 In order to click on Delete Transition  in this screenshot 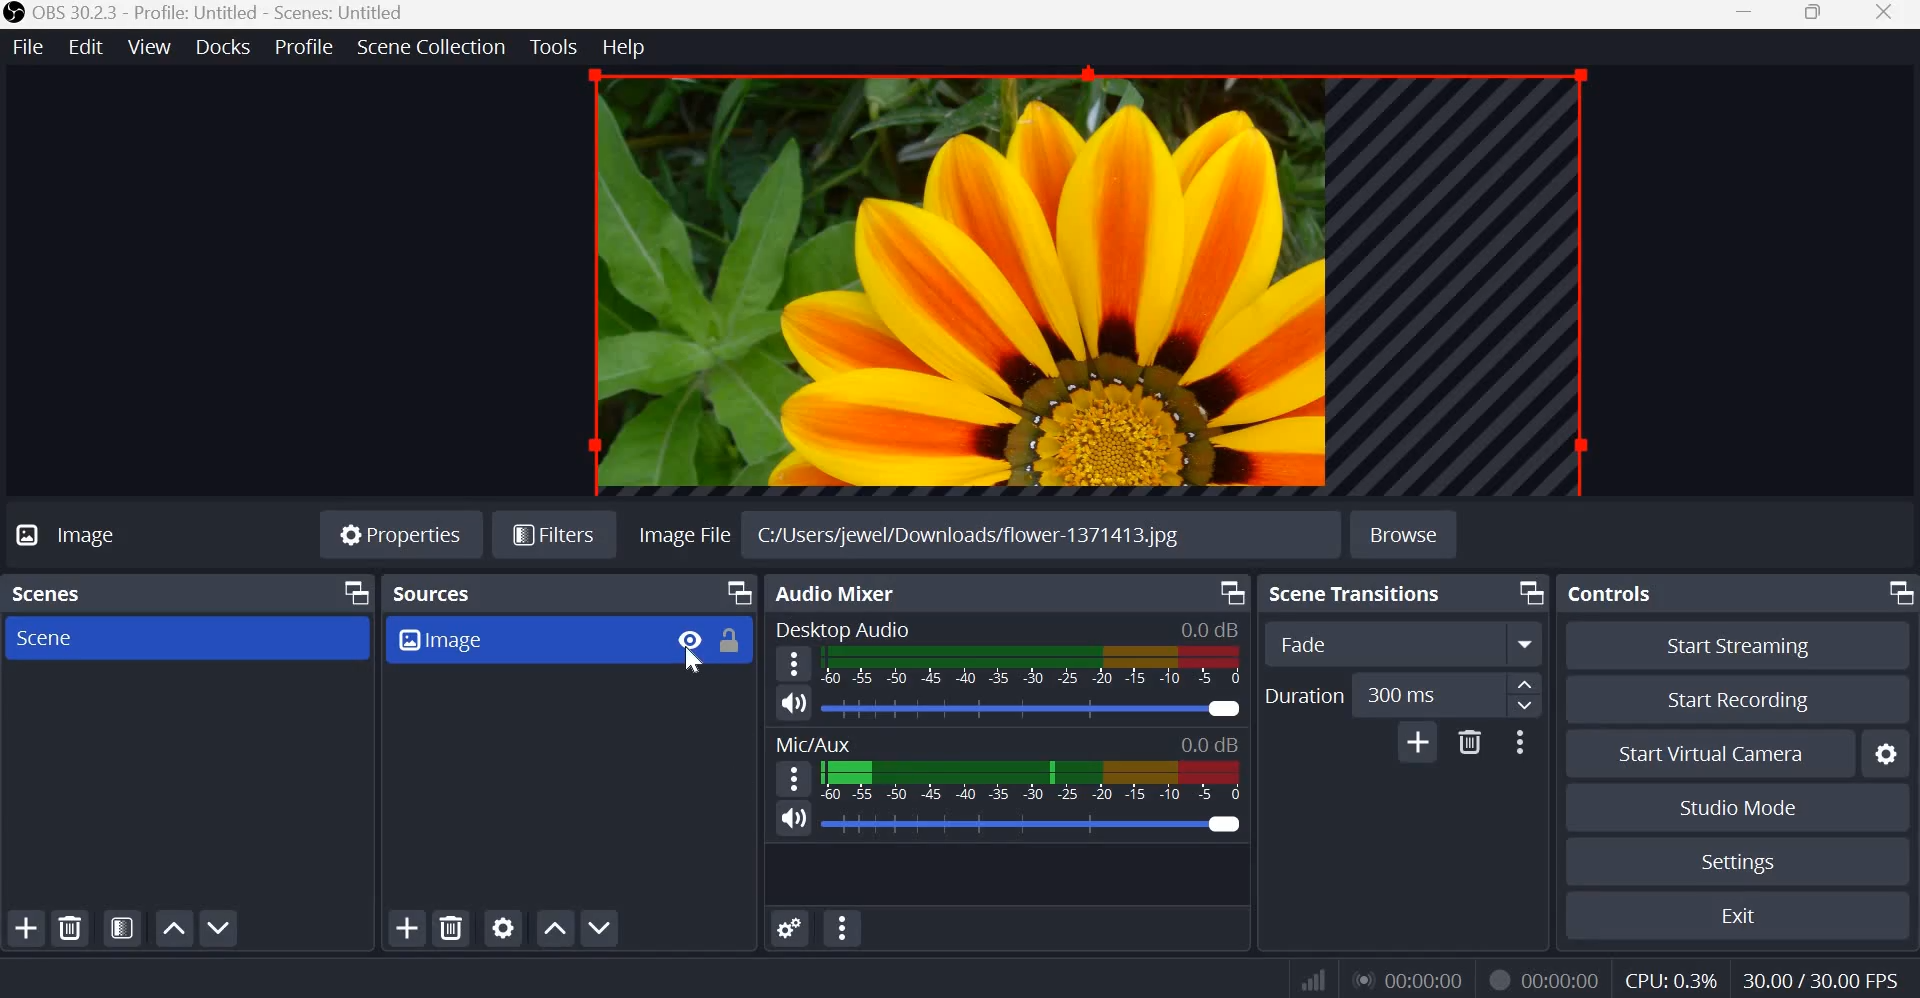, I will do `click(1471, 742)`.